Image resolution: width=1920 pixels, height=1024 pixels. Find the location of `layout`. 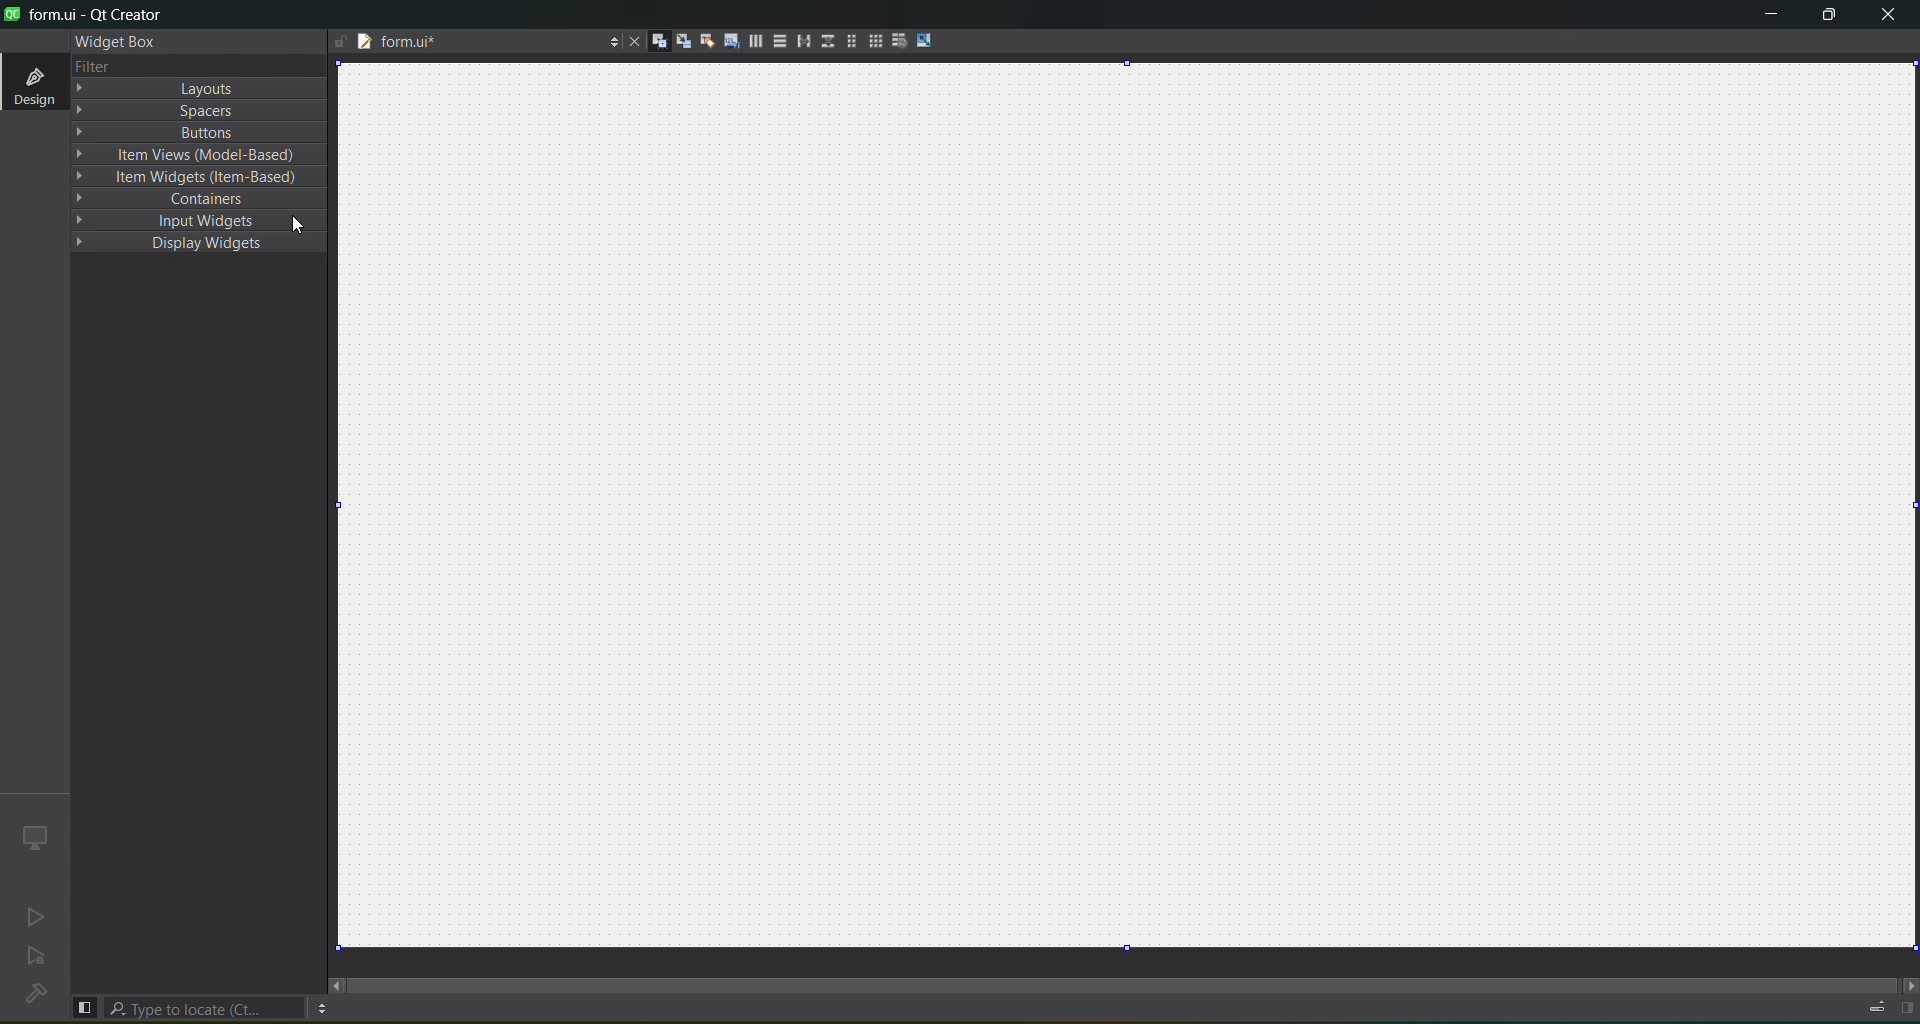

layout is located at coordinates (168, 88).